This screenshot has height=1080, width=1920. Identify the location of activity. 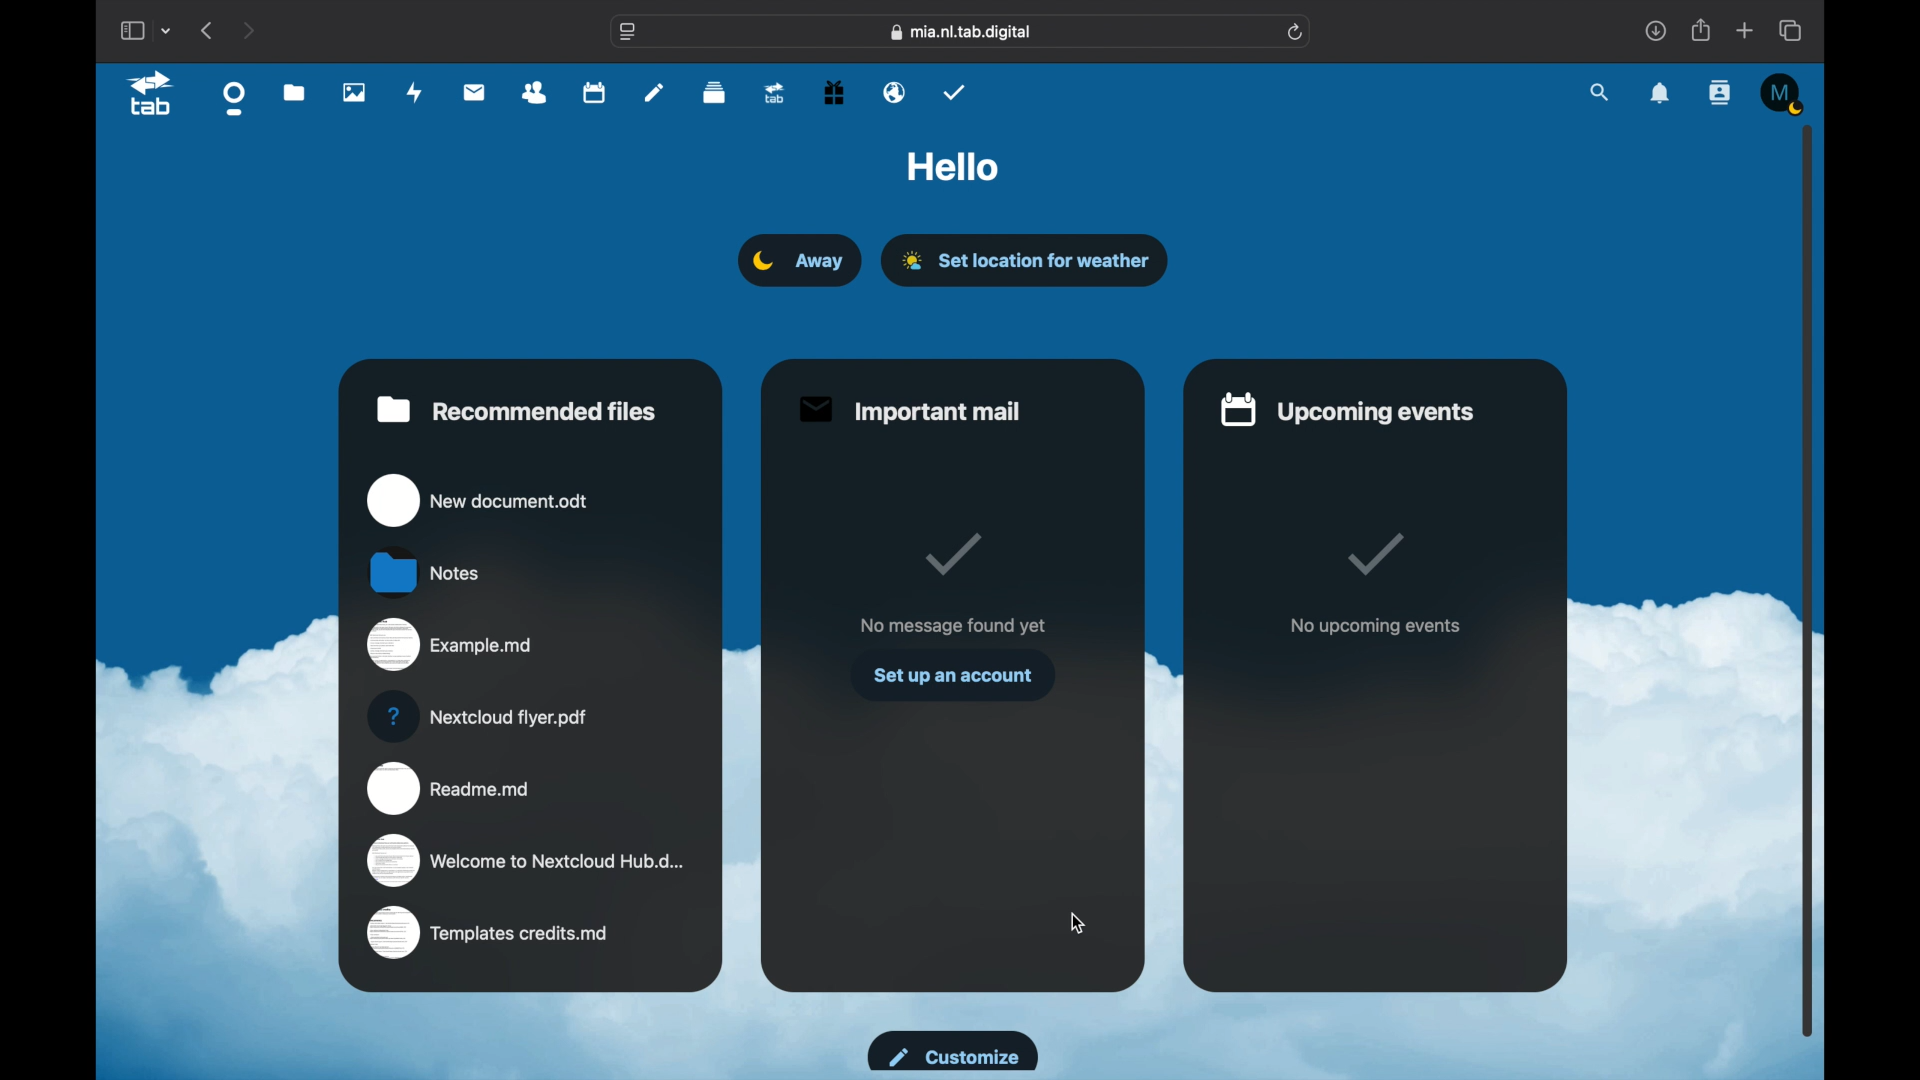
(418, 92).